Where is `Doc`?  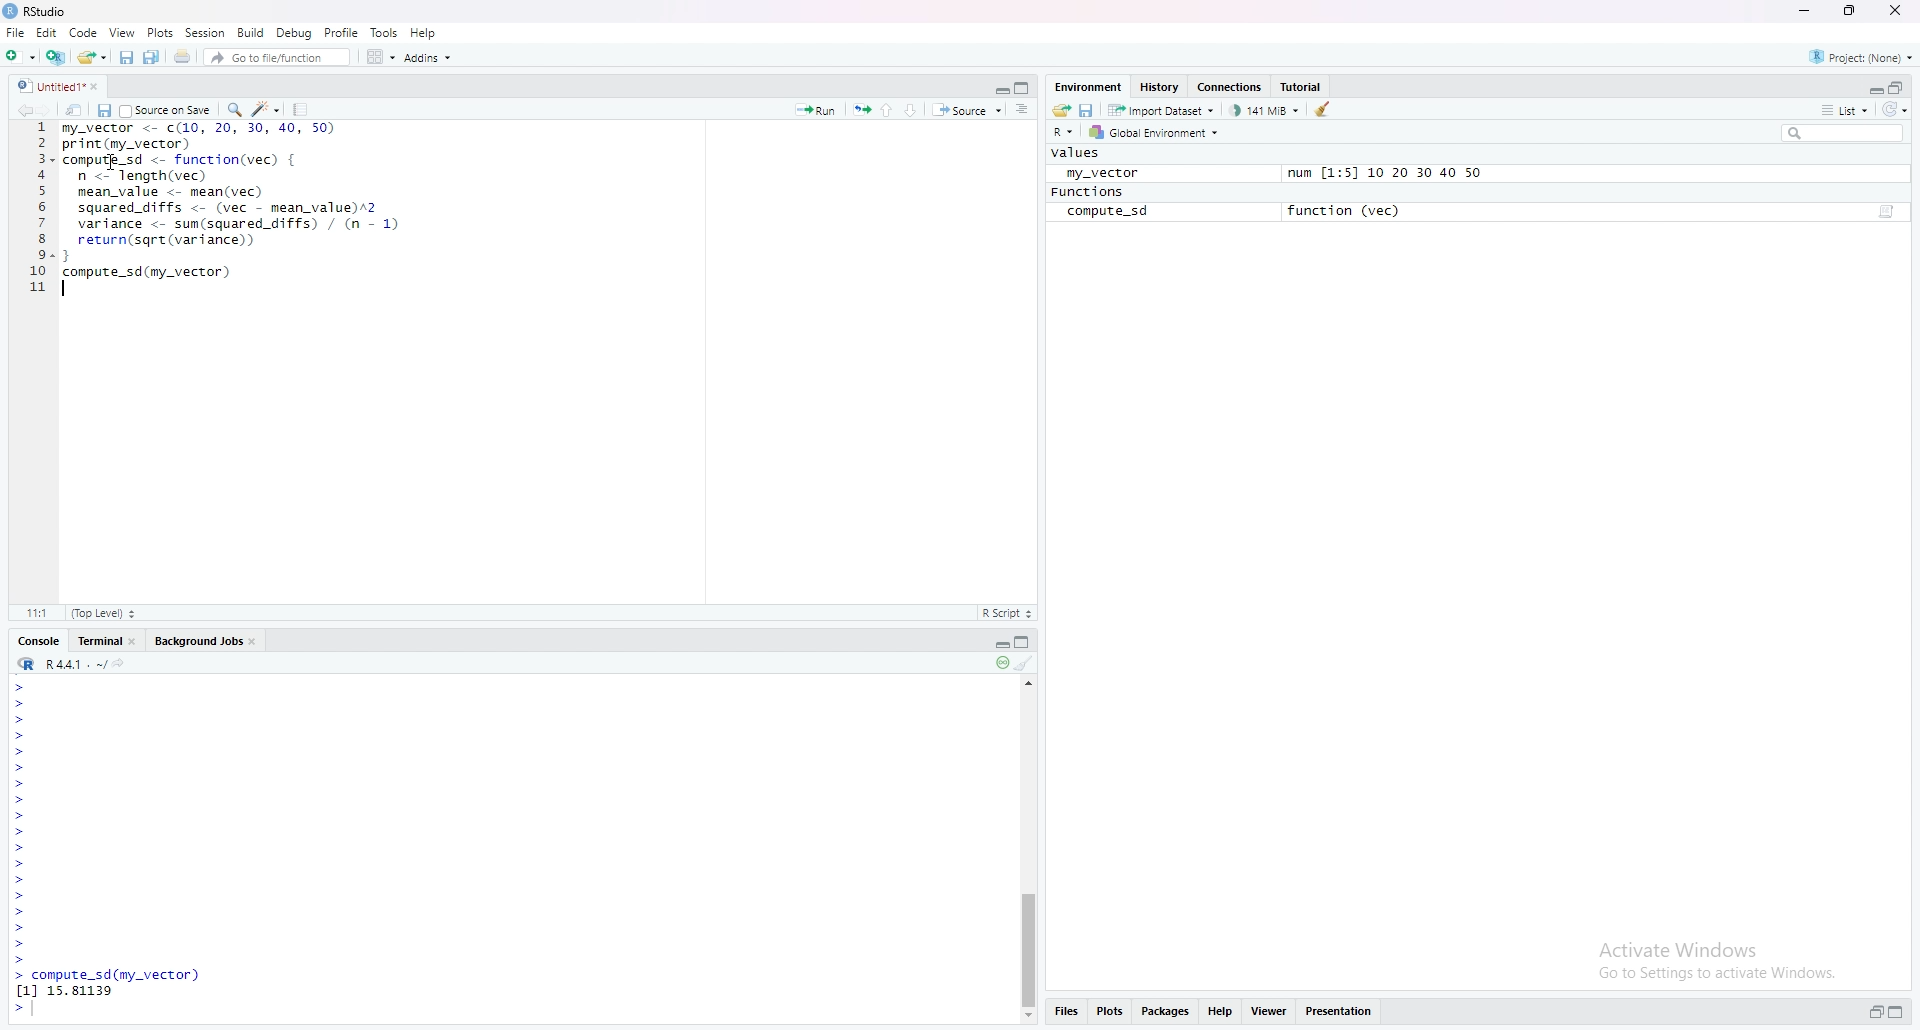
Doc is located at coordinates (1884, 213).